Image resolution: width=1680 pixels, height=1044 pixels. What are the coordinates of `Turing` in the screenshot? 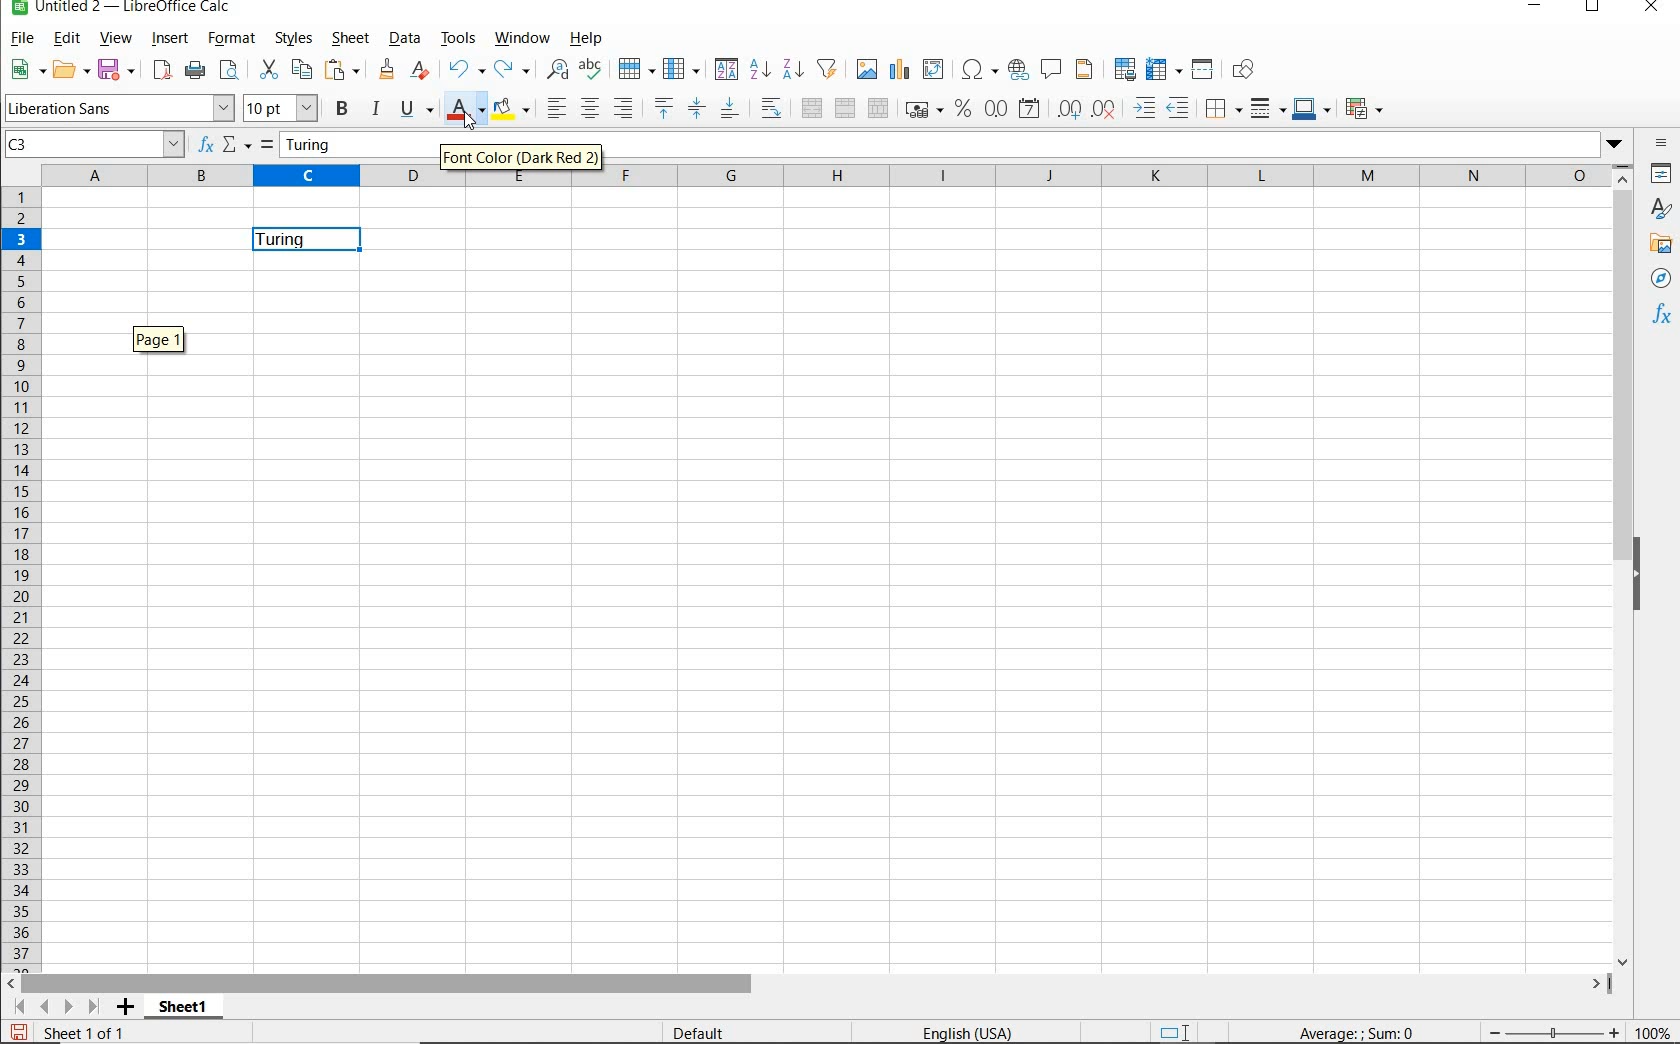 It's located at (307, 242).